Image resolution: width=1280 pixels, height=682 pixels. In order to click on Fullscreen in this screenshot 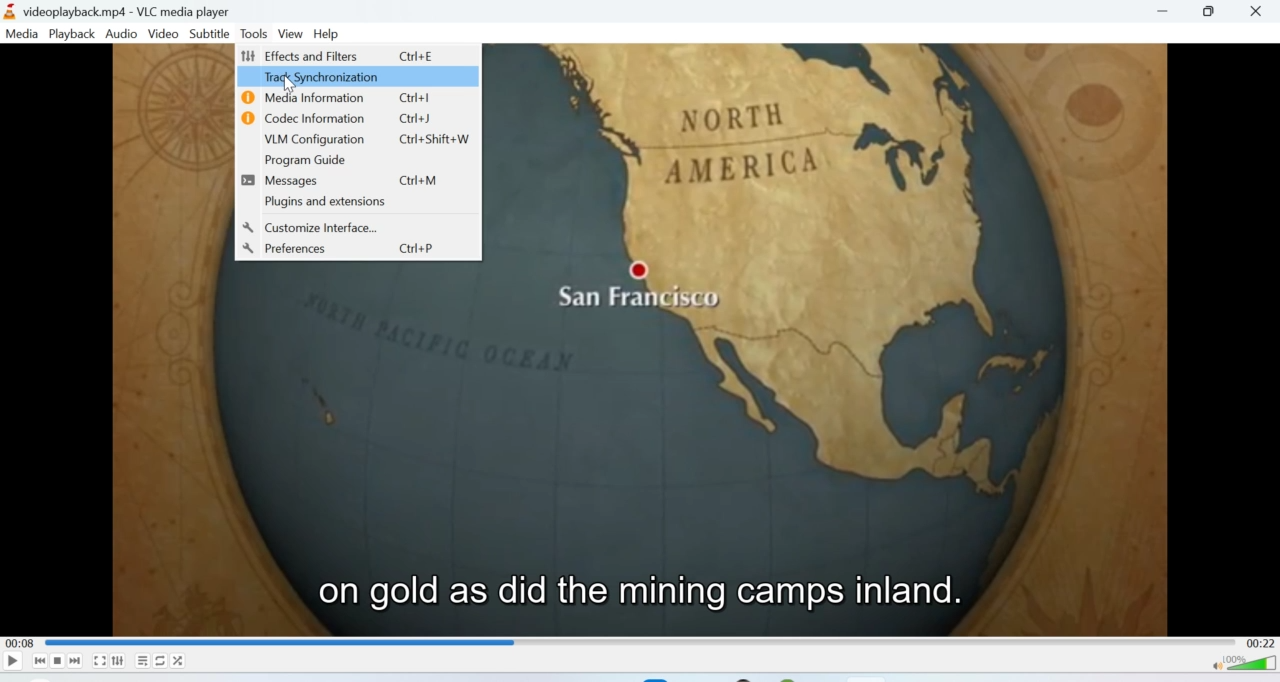, I will do `click(99, 661)`.